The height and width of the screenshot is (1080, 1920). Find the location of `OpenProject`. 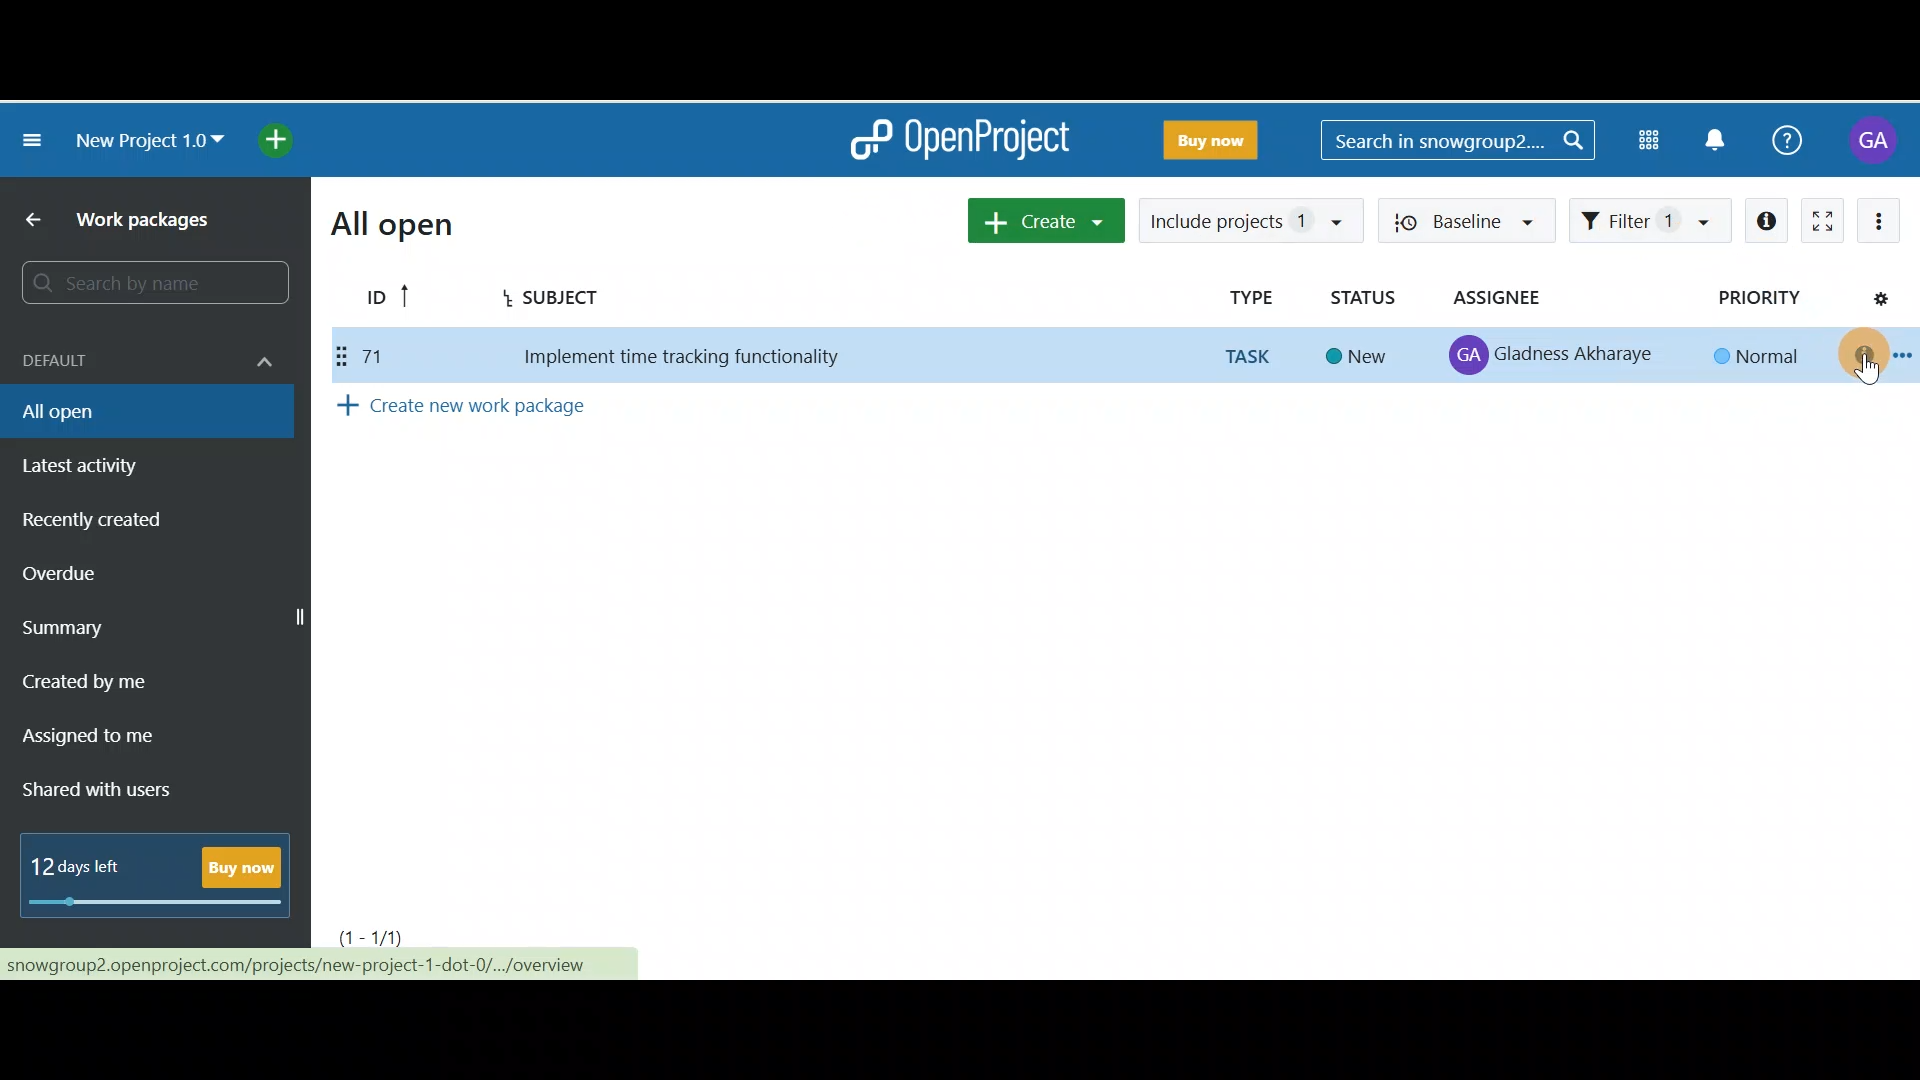

OpenProject is located at coordinates (958, 140).